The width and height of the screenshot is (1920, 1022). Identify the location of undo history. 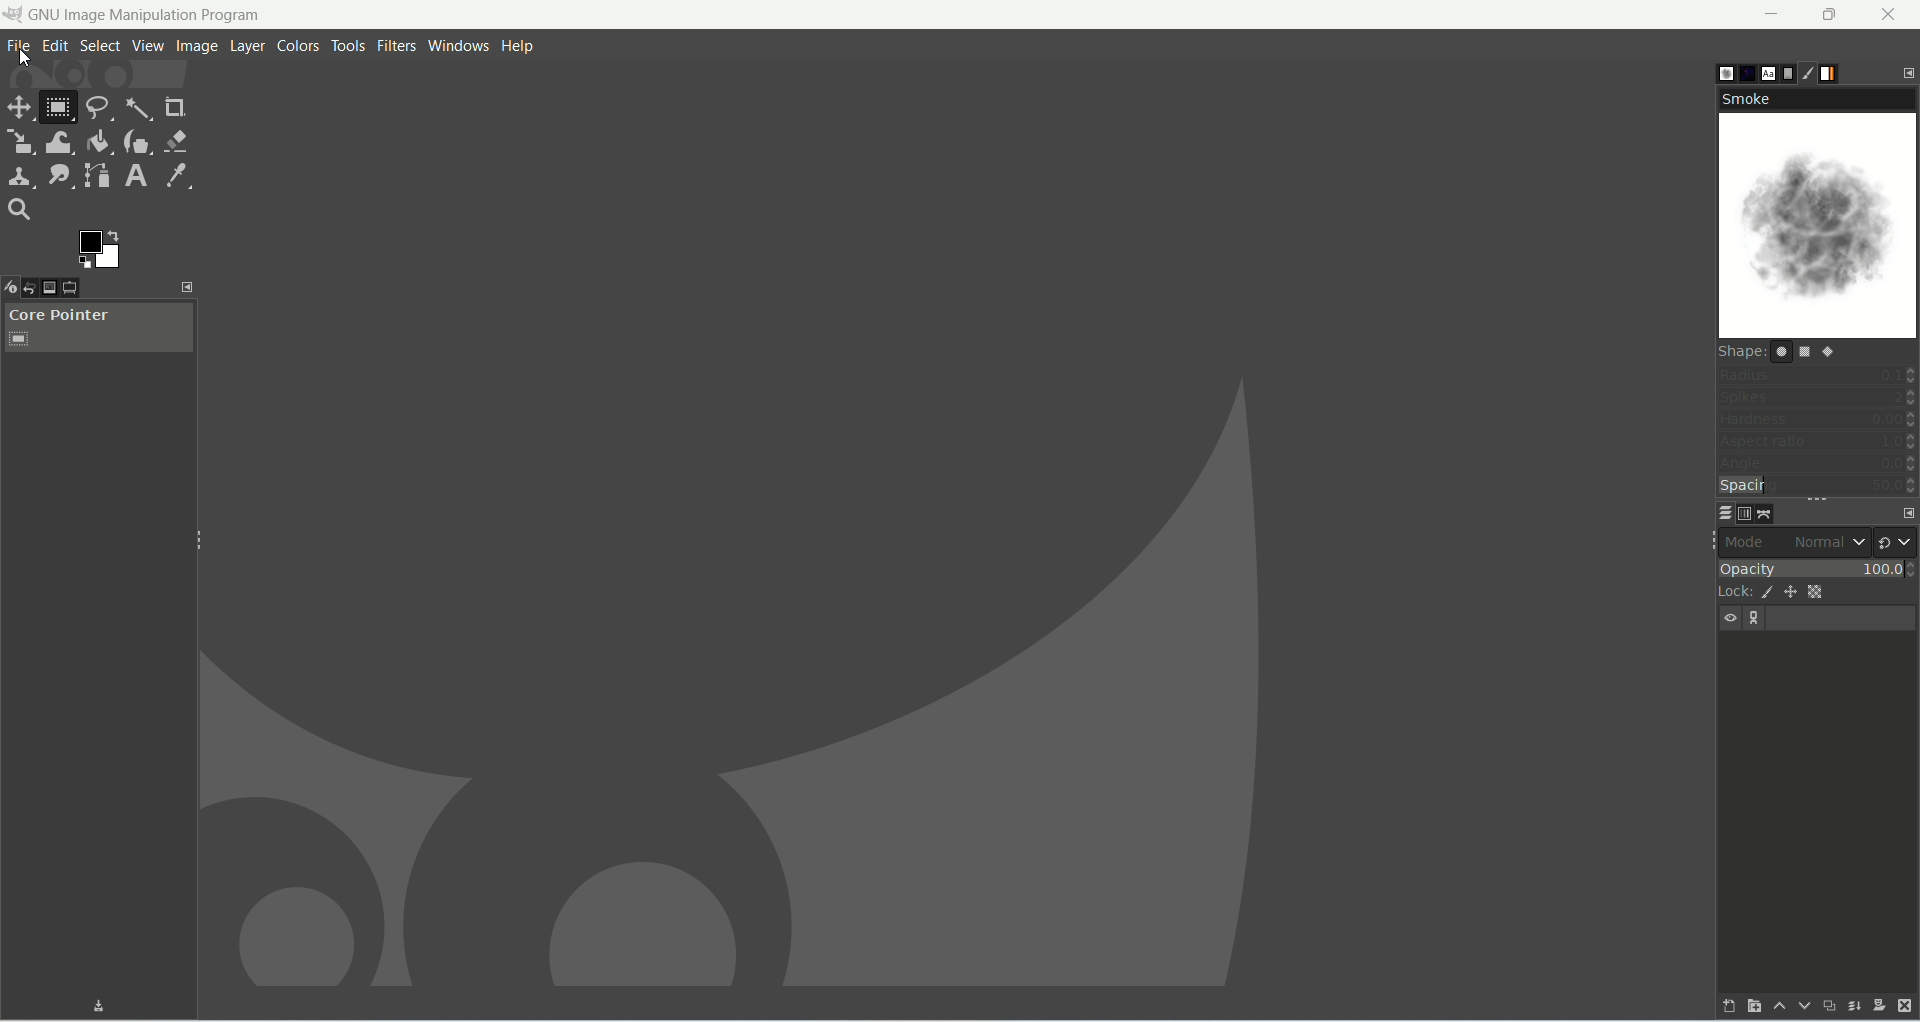
(30, 288).